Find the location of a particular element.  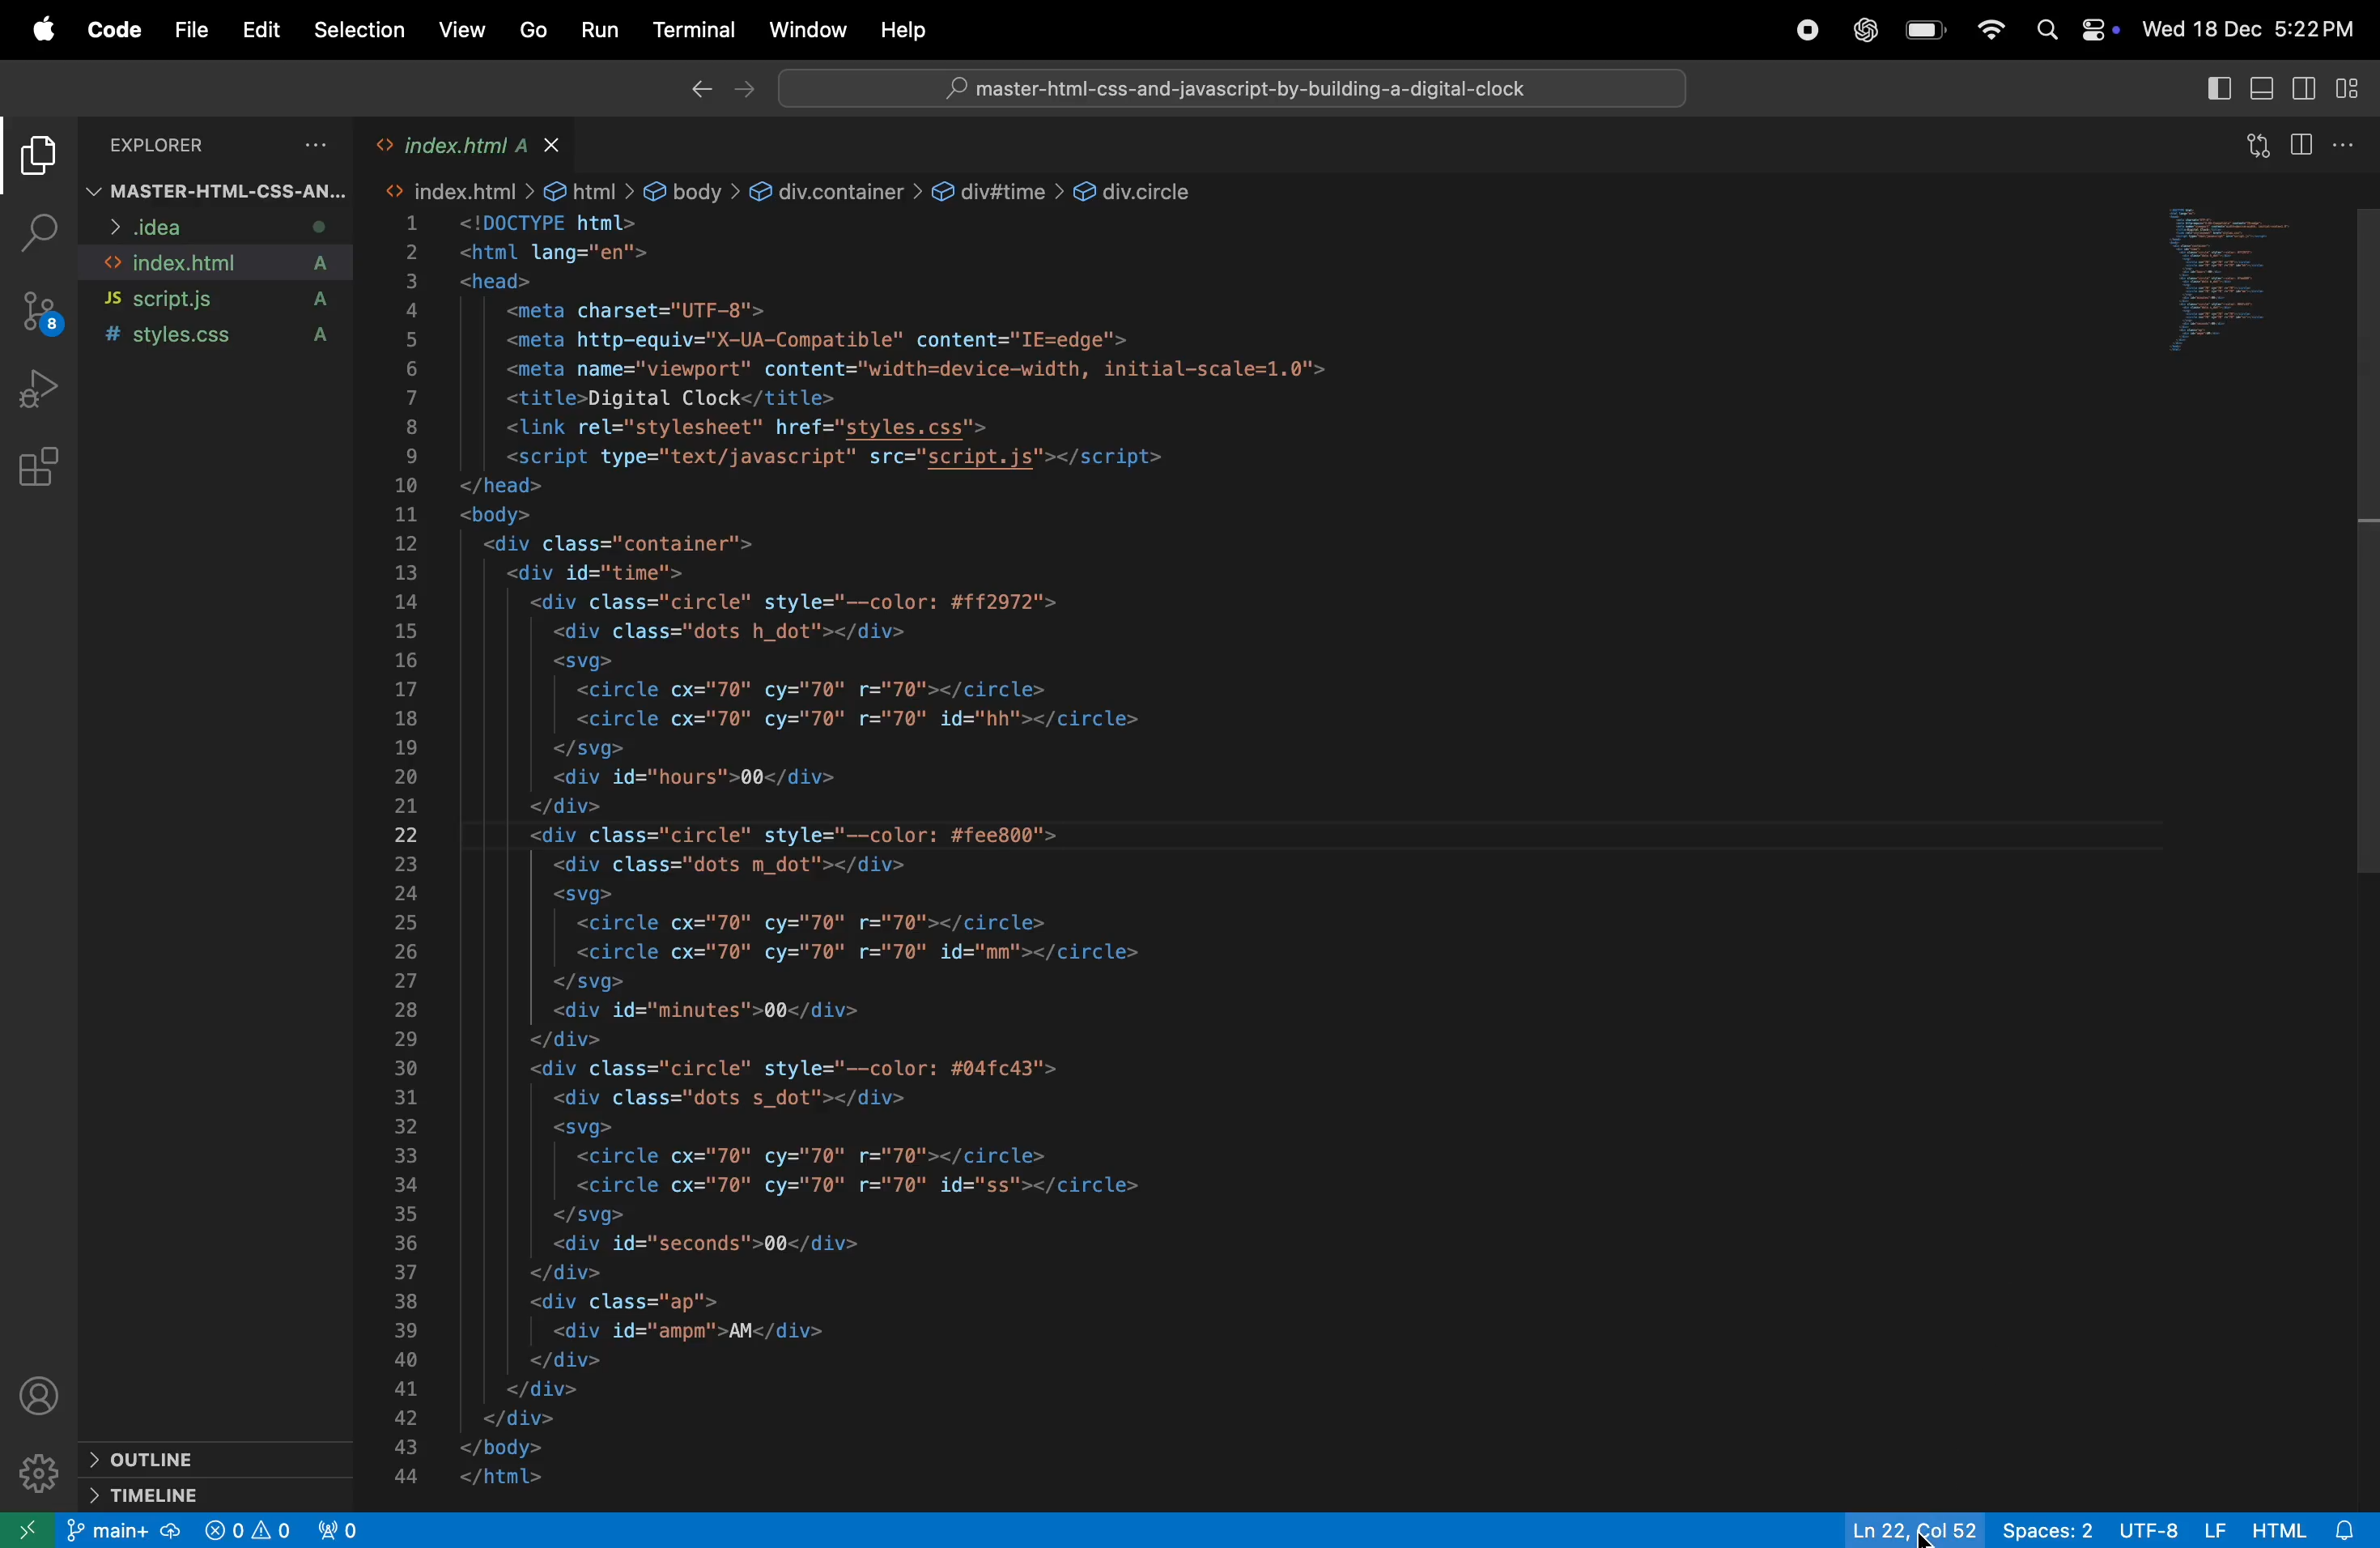

no problem is located at coordinates (246, 1530).